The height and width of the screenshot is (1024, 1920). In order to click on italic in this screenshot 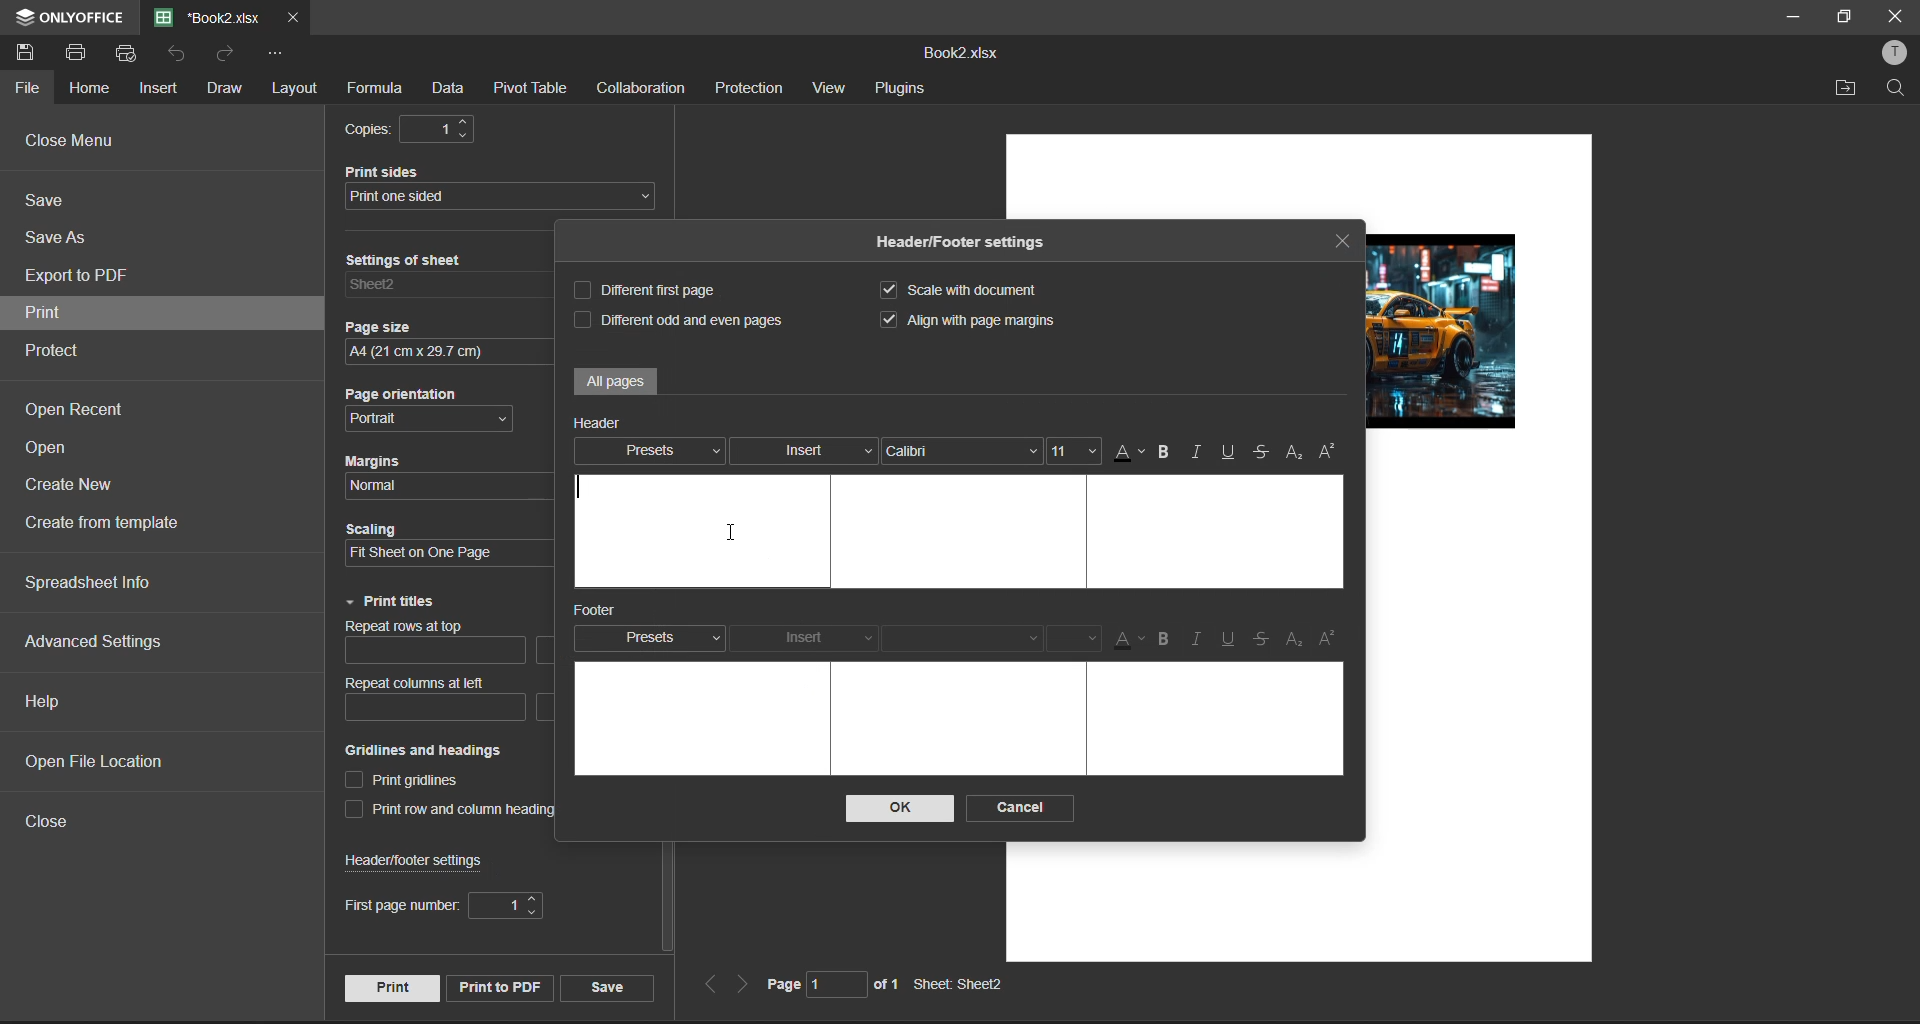, I will do `click(1201, 638)`.